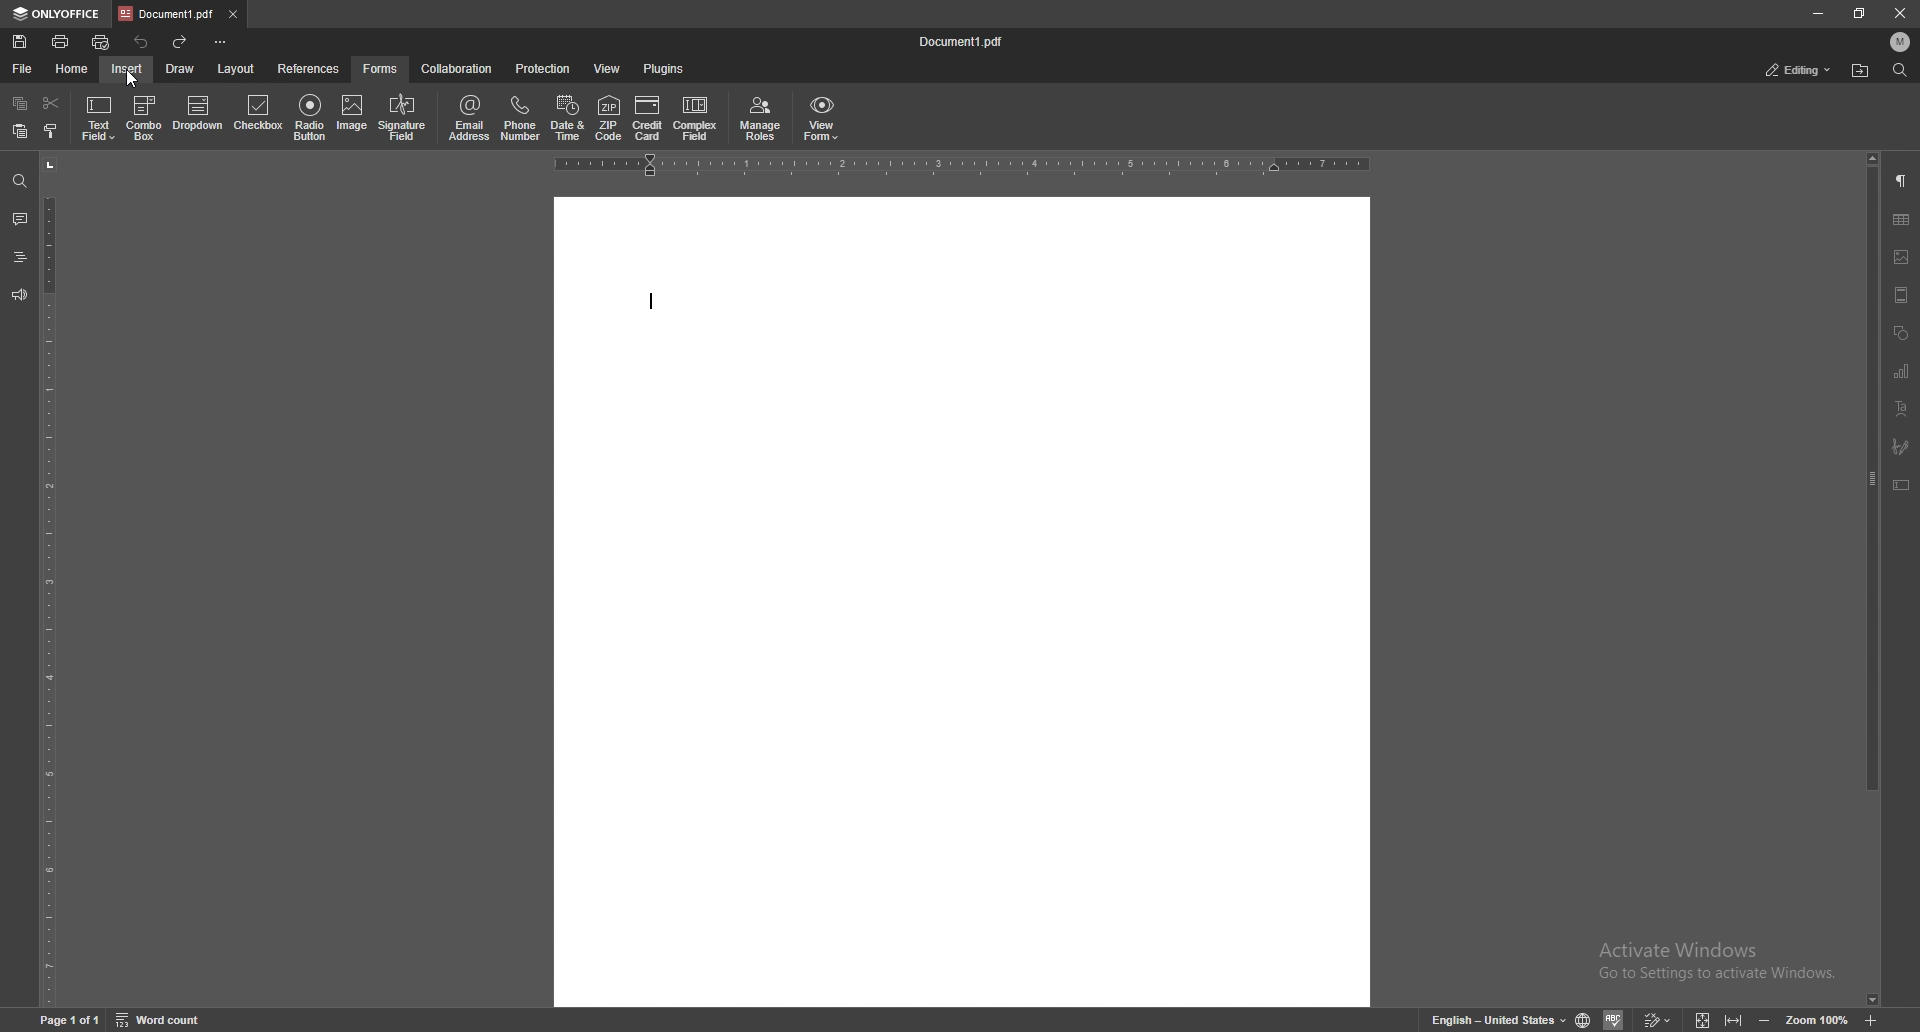 The image size is (1920, 1032). Describe the element at coordinates (20, 42) in the screenshot. I see `save` at that location.